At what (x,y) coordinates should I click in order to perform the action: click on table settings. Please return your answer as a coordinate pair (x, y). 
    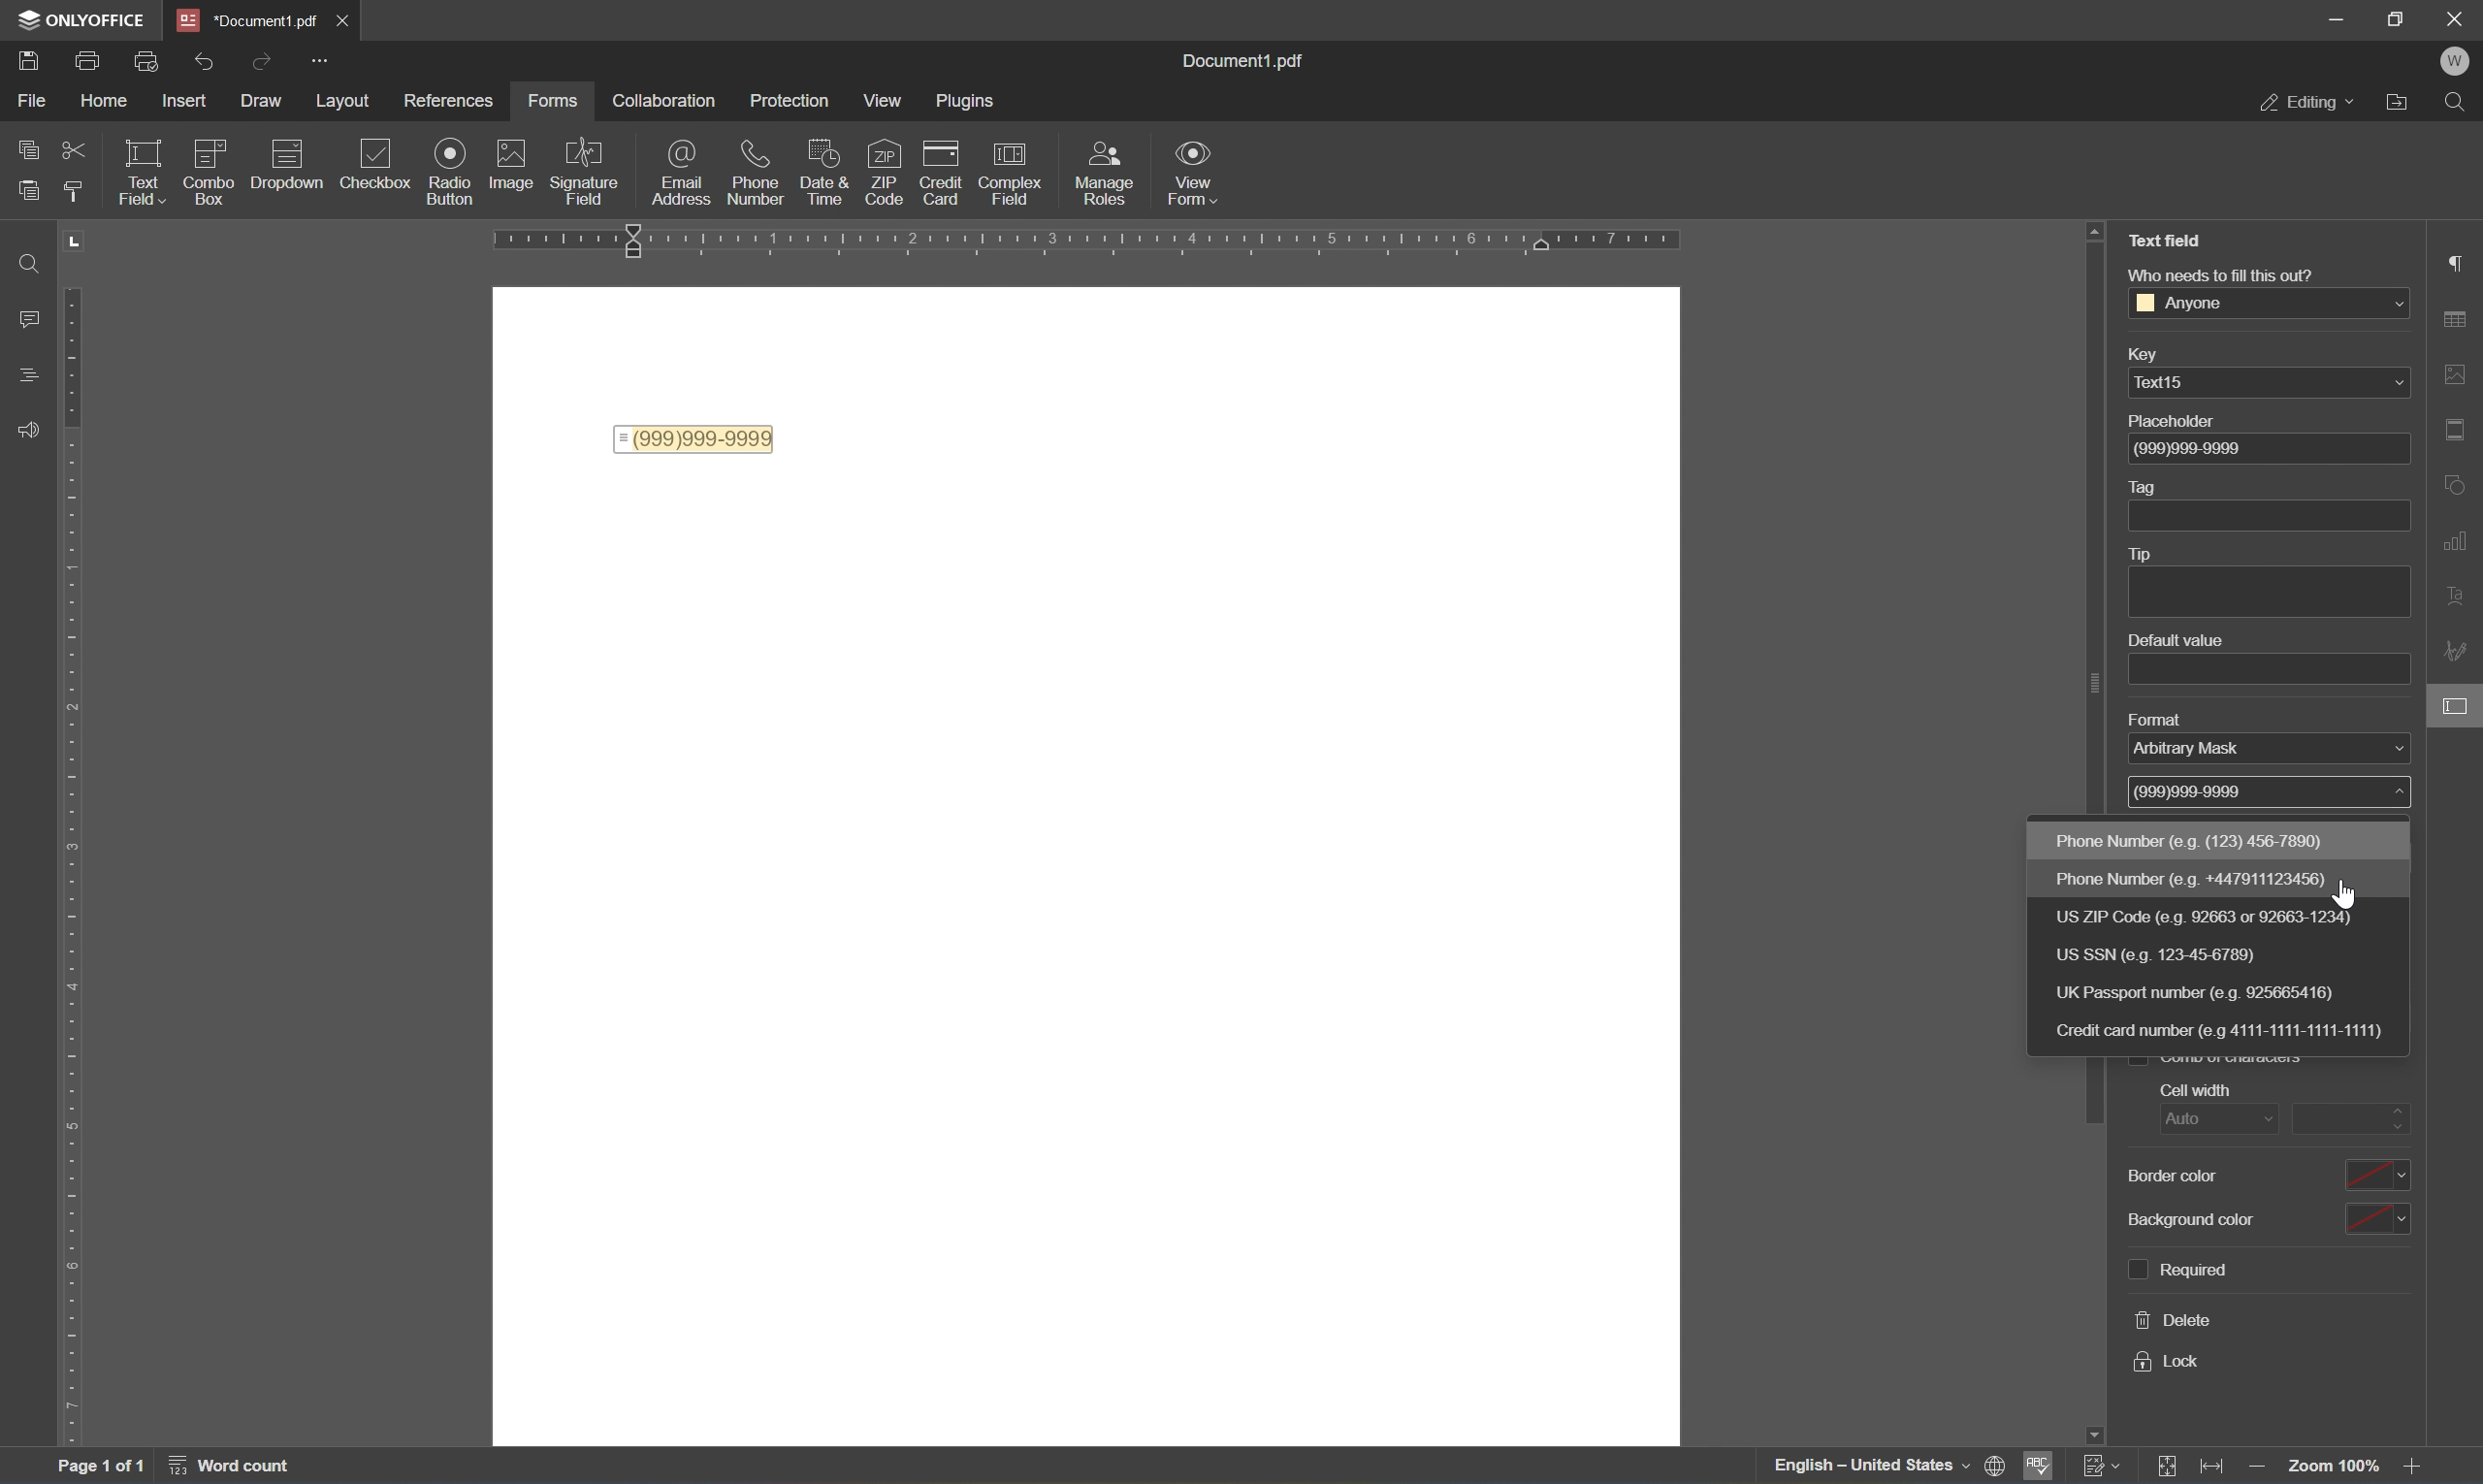
    Looking at the image, I should click on (2461, 316).